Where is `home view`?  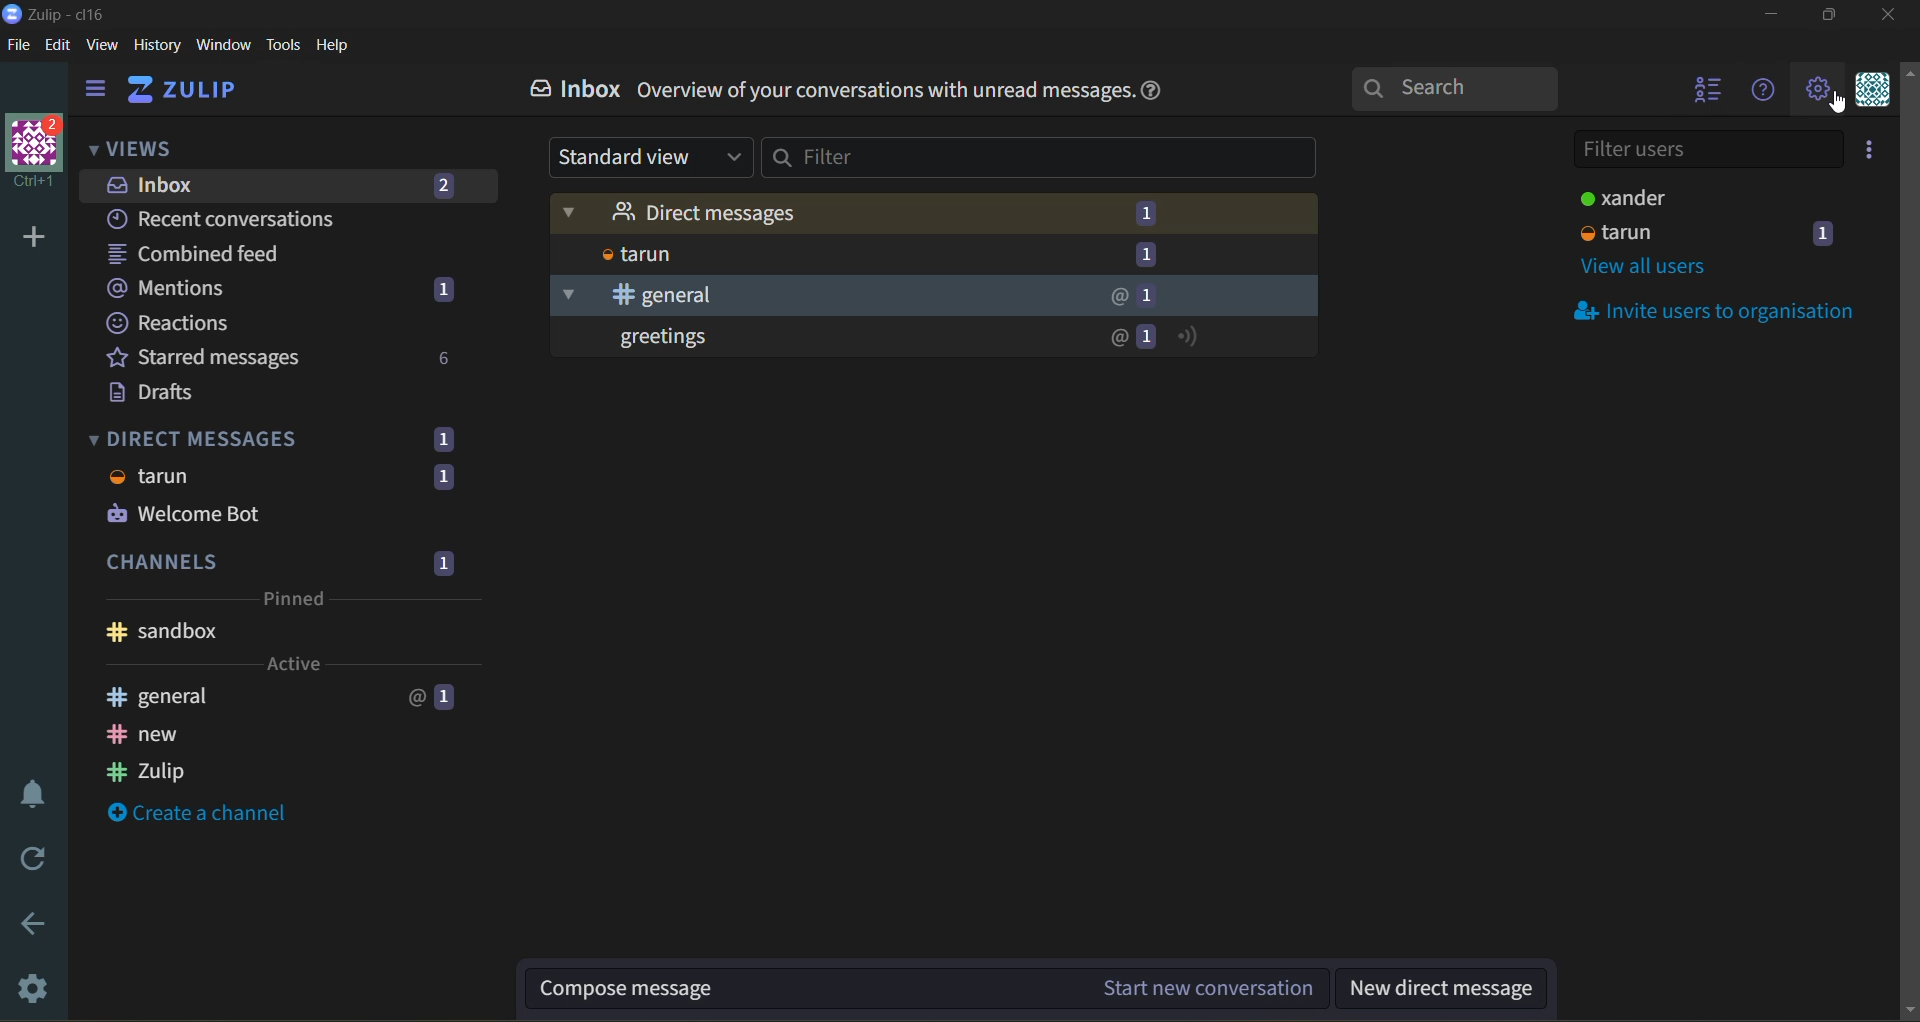 home view is located at coordinates (189, 94).